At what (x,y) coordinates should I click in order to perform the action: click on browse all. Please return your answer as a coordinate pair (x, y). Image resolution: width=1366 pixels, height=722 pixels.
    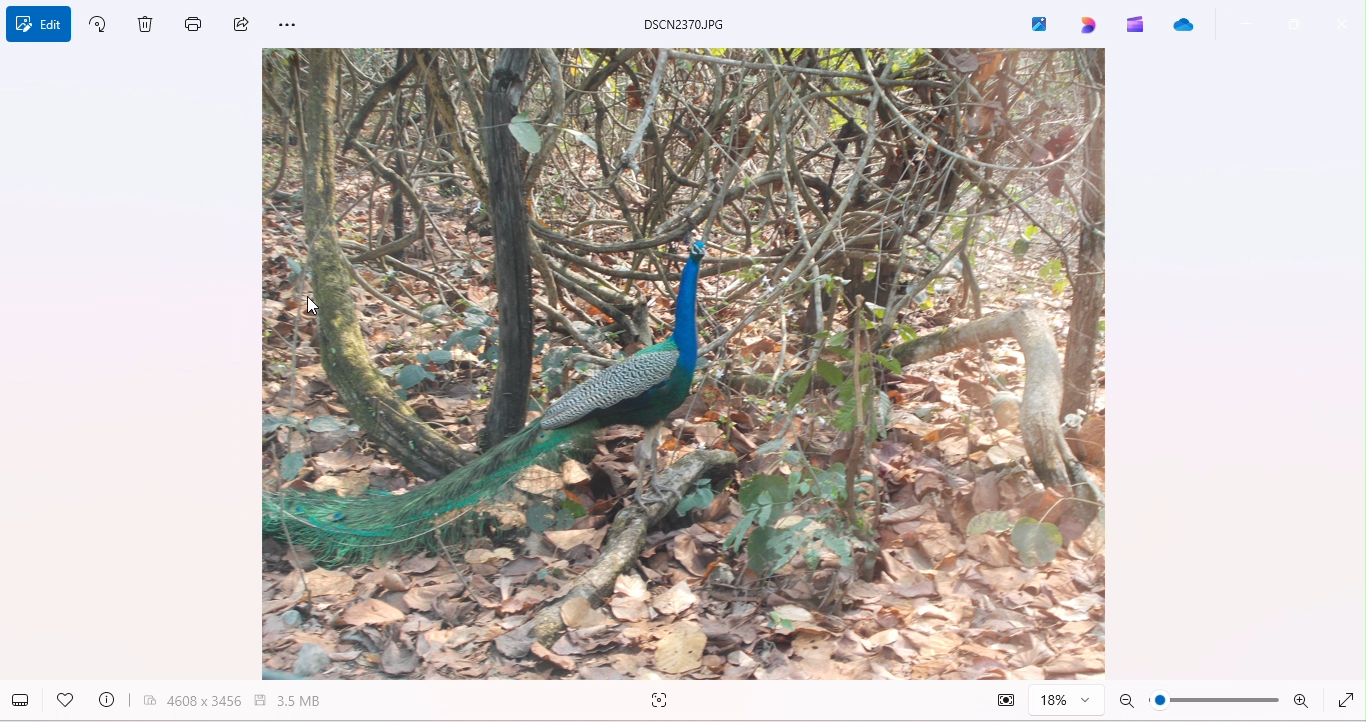
    Looking at the image, I should click on (1033, 24).